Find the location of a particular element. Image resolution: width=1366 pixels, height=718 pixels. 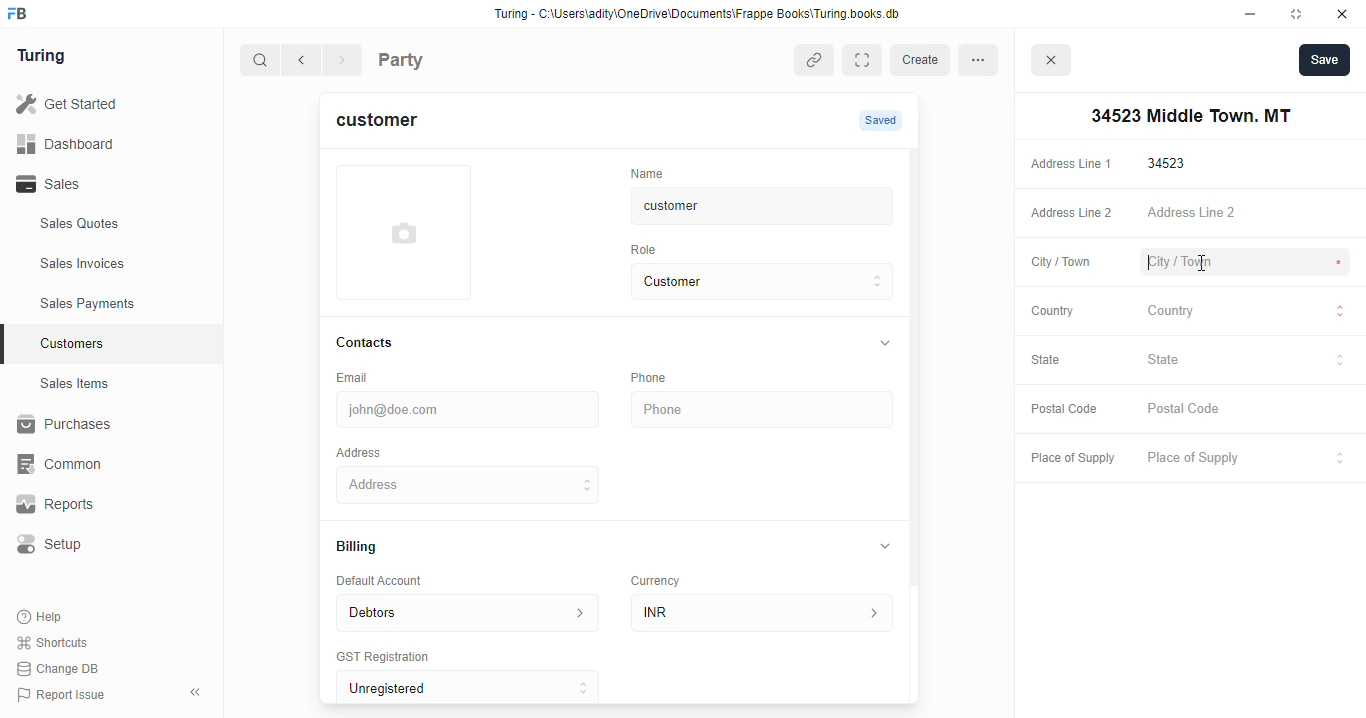

search is located at coordinates (261, 62).